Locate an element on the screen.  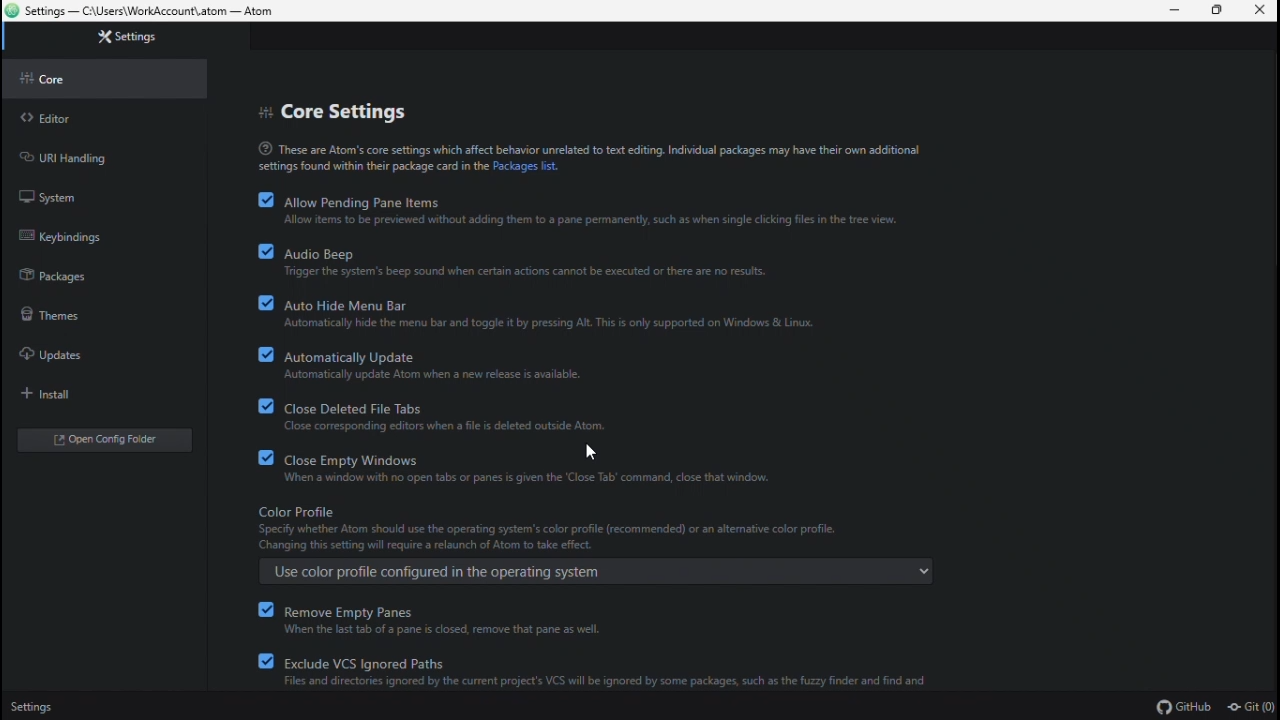
Allow pending pane items  is located at coordinates (615, 211).